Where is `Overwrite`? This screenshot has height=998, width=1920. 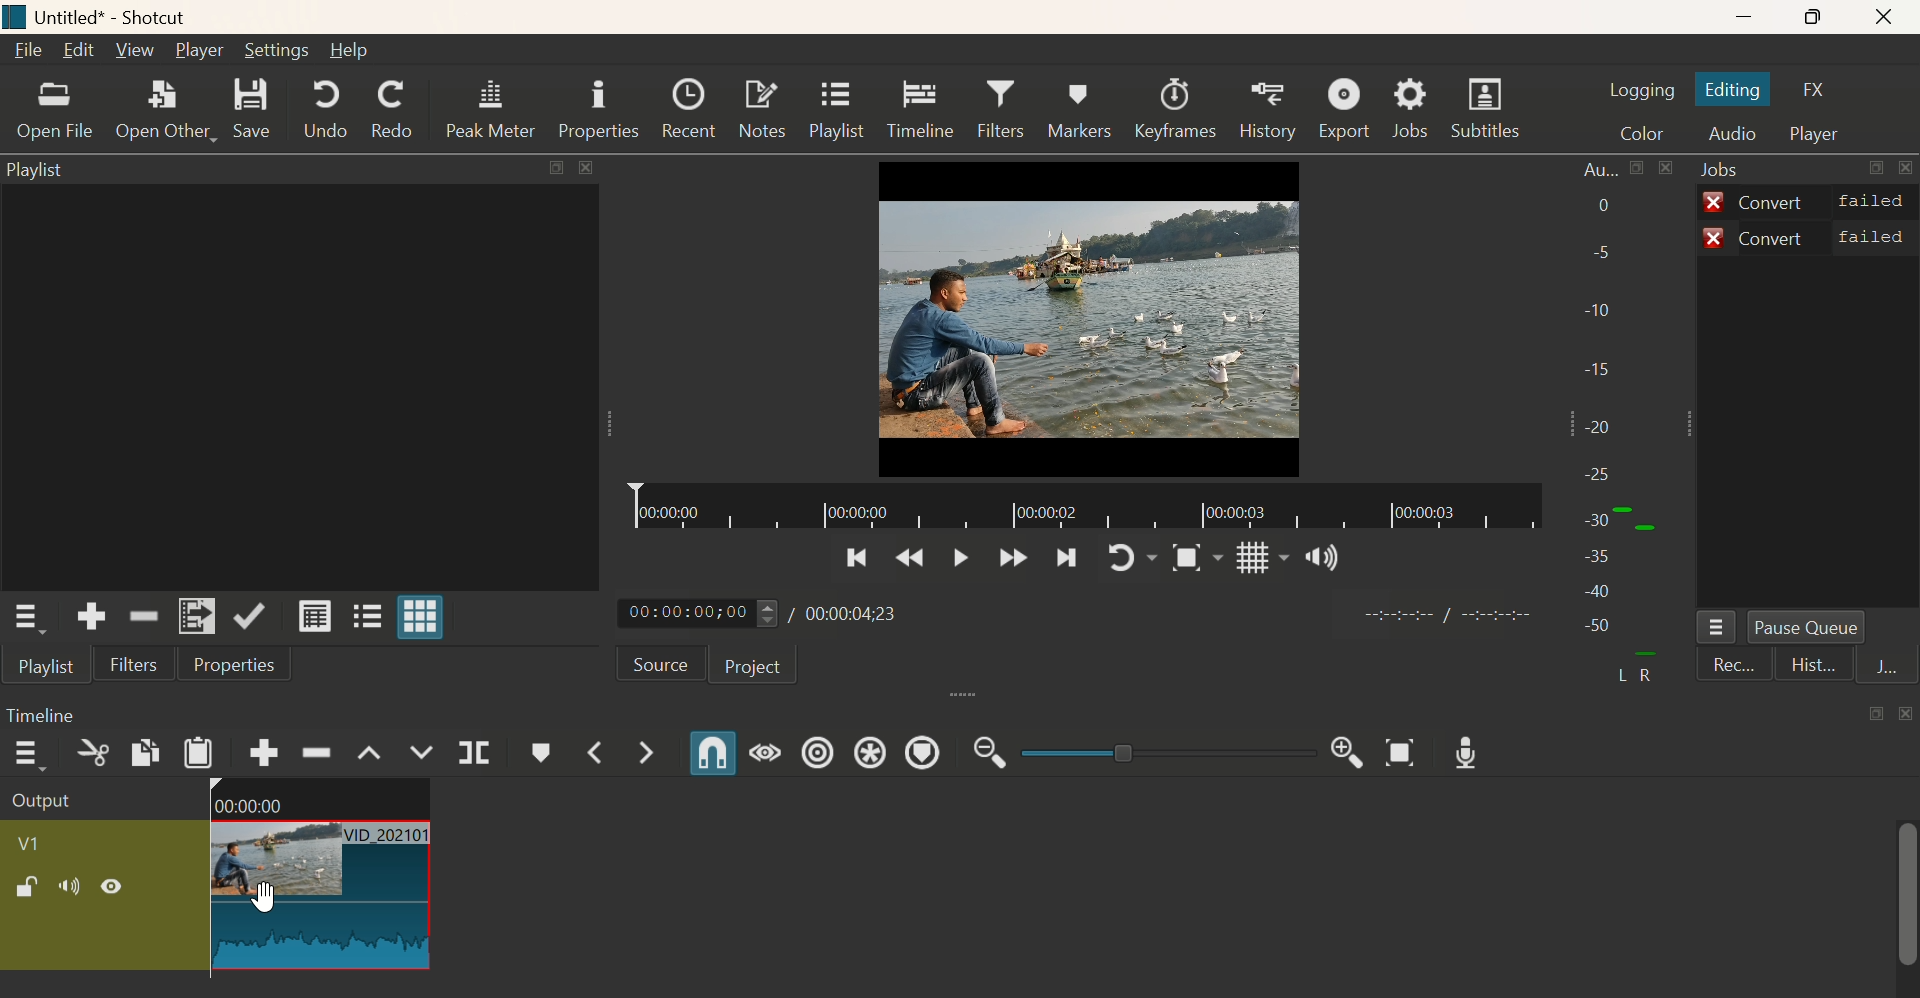
Overwrite is located at coordinates (423, 753).